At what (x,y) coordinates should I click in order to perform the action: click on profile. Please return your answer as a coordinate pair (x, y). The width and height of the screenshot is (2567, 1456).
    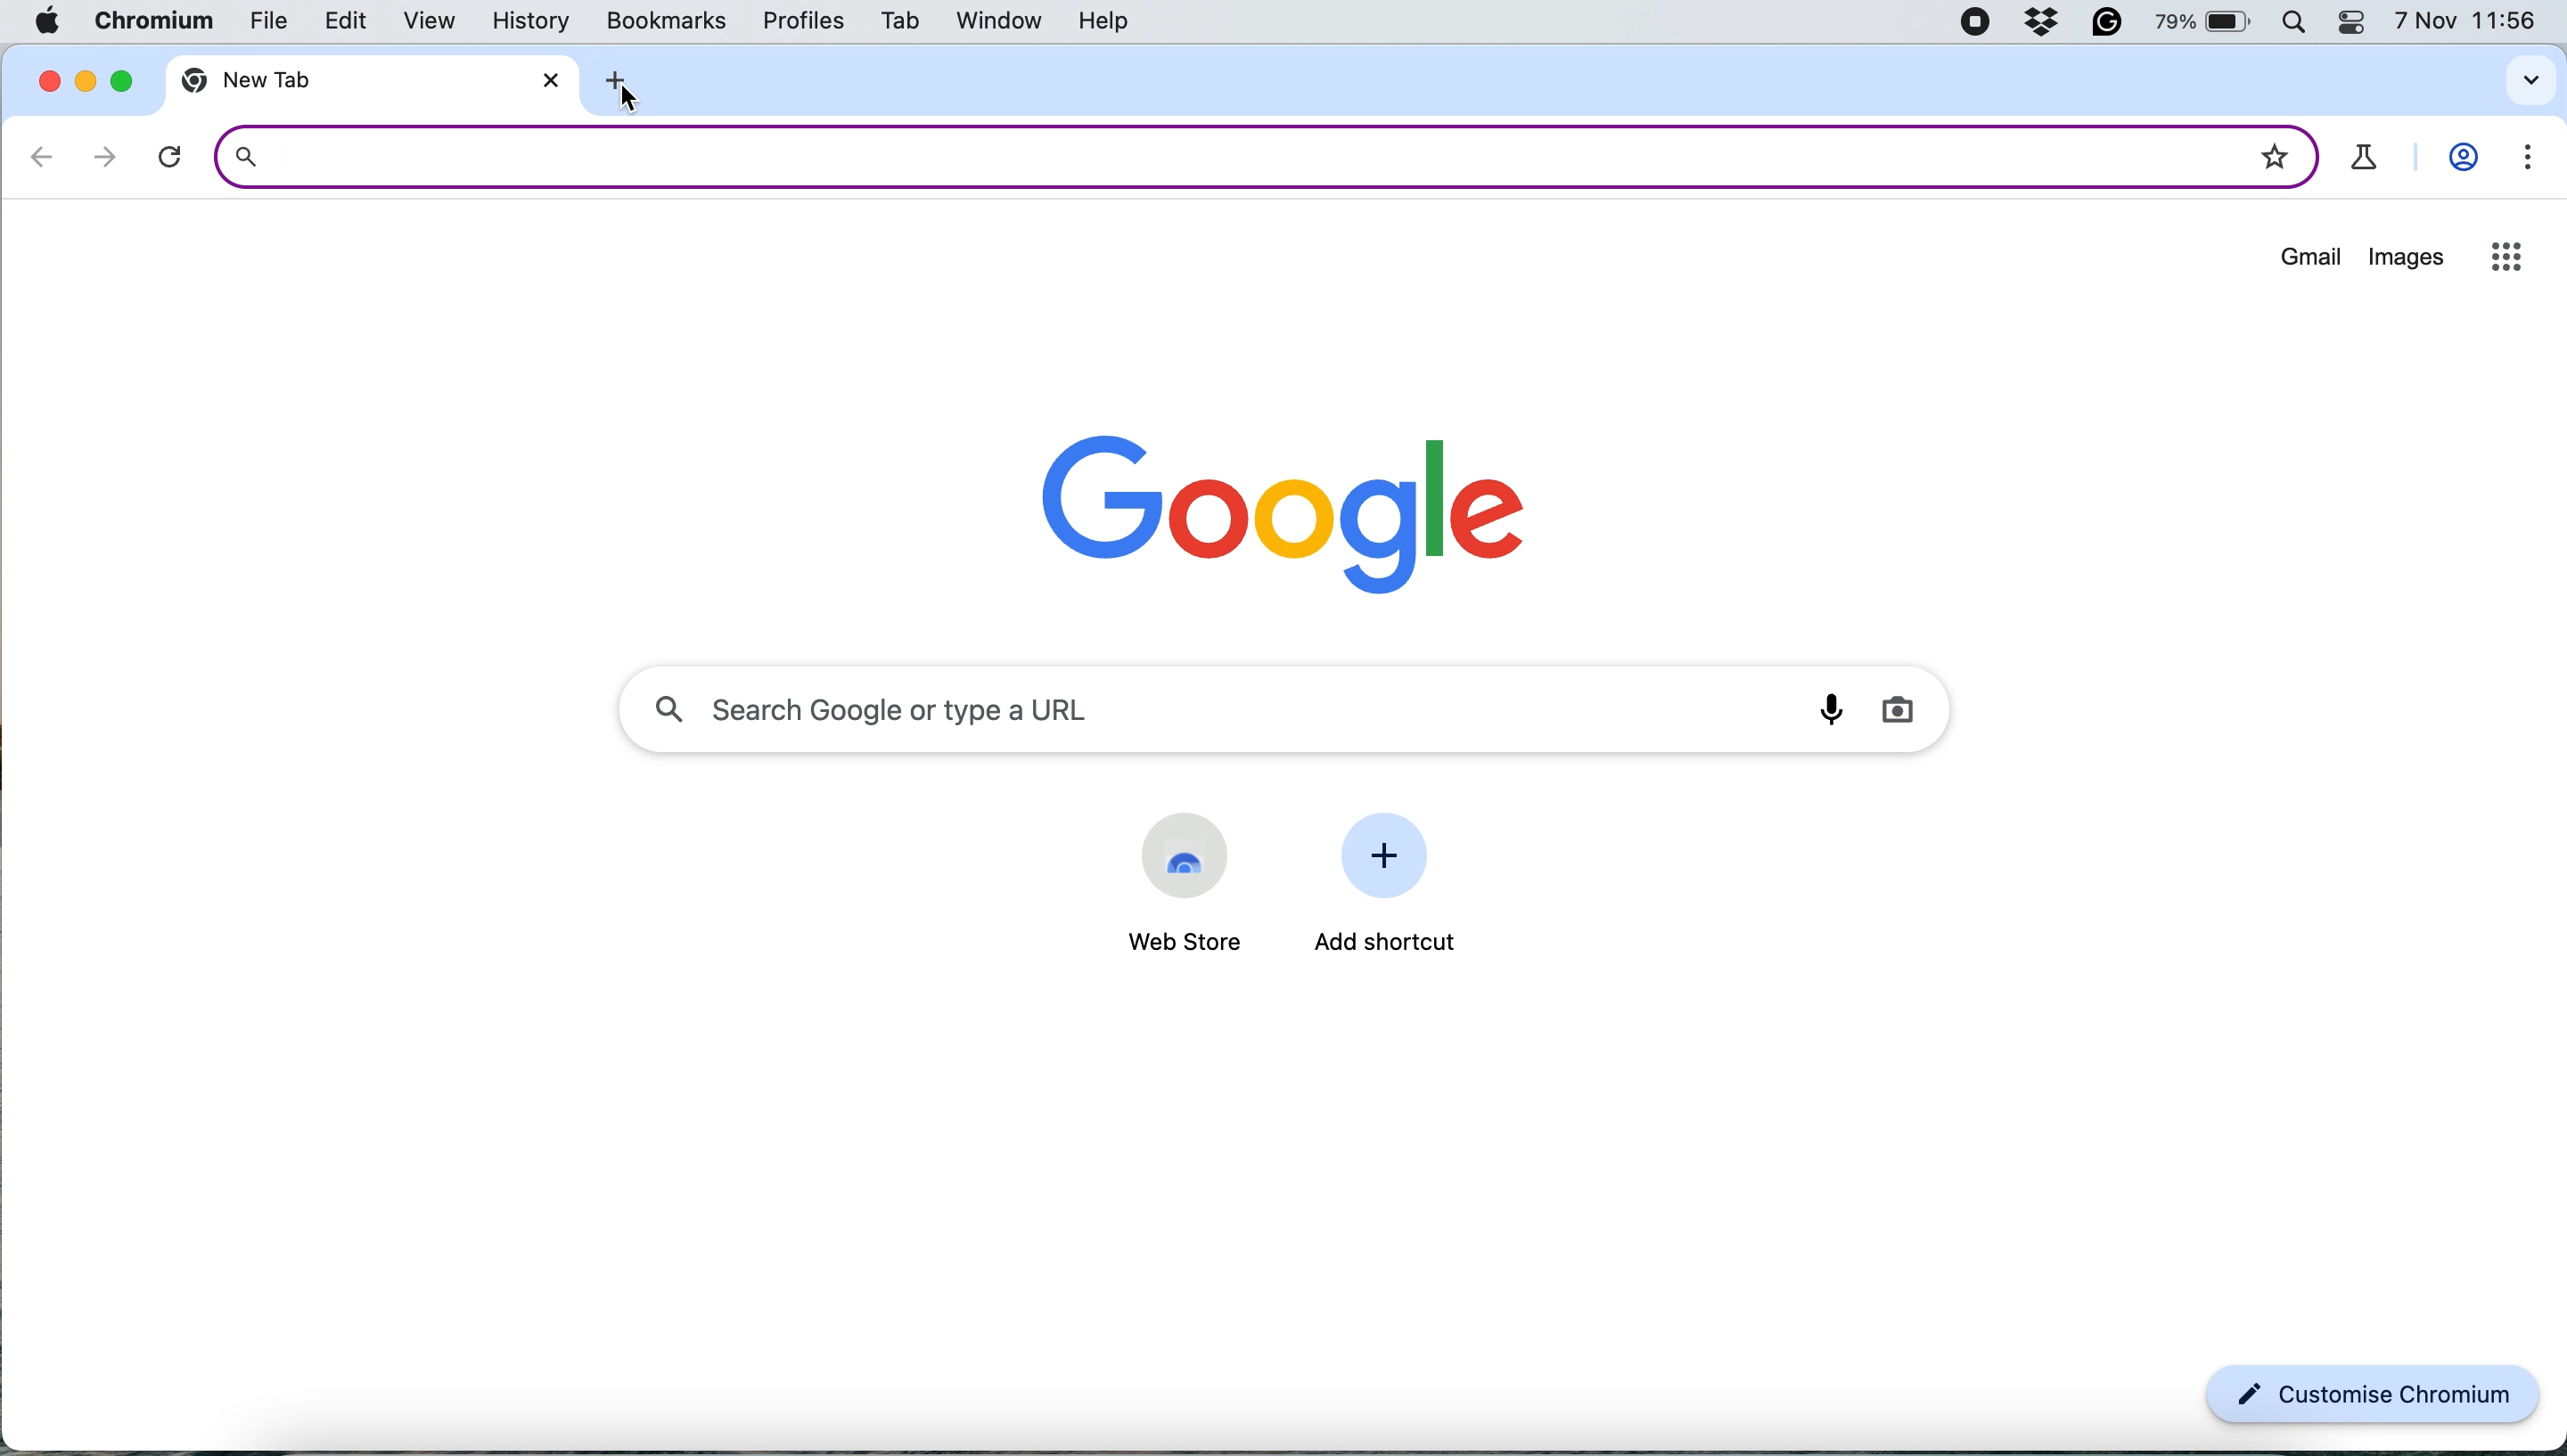
    Looking at the image, I should click on (2461, 161).